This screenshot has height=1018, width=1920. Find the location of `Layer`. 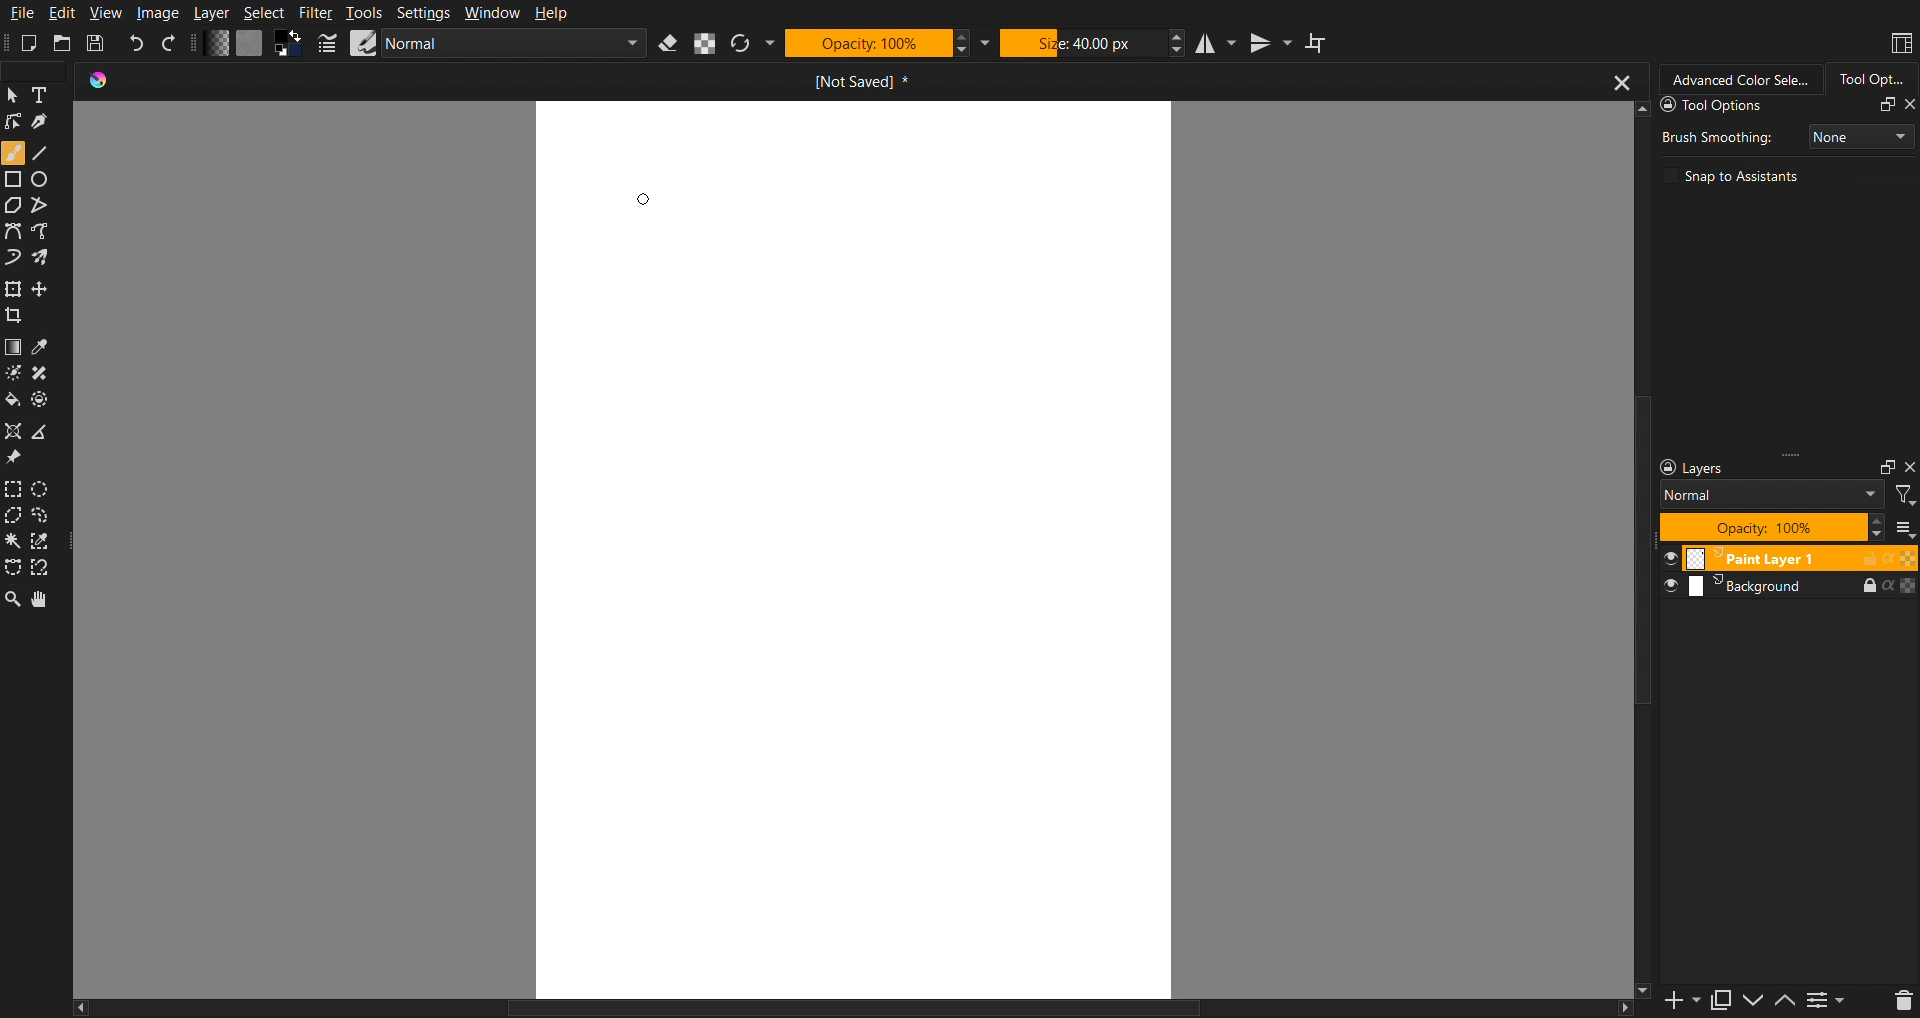

Layer is located at coordinates (212, 12).